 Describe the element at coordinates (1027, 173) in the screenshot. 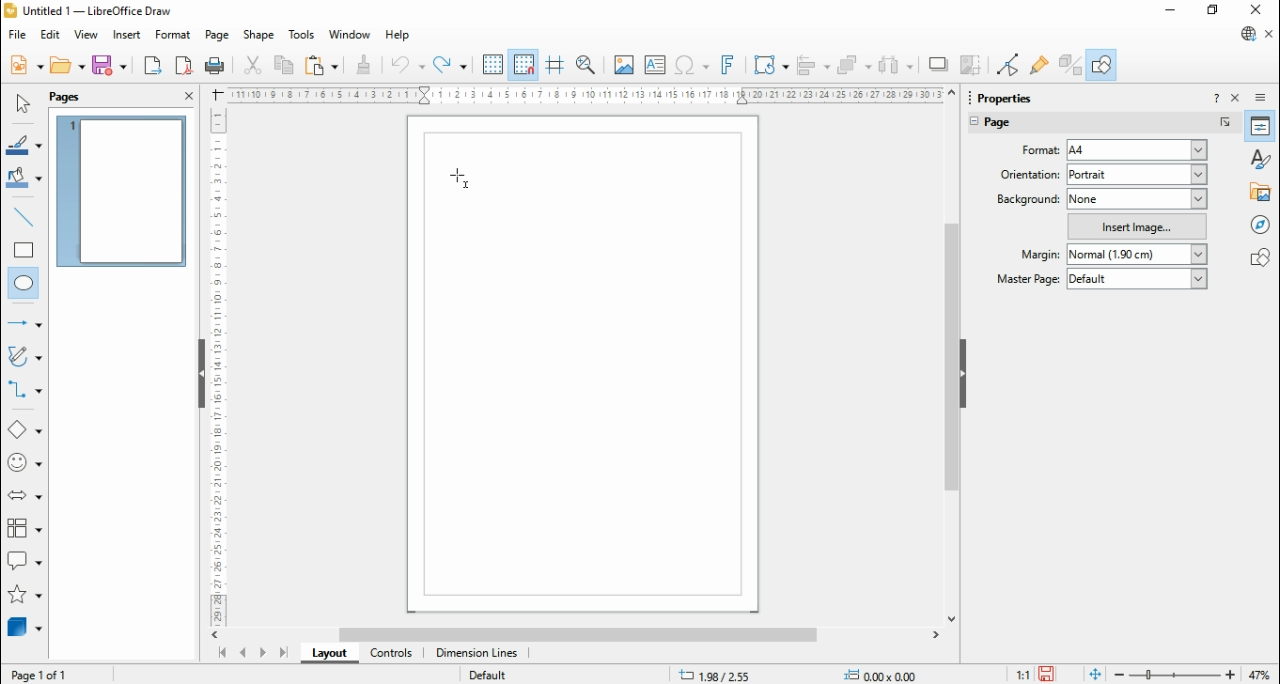

I see `page orientation` at that location.